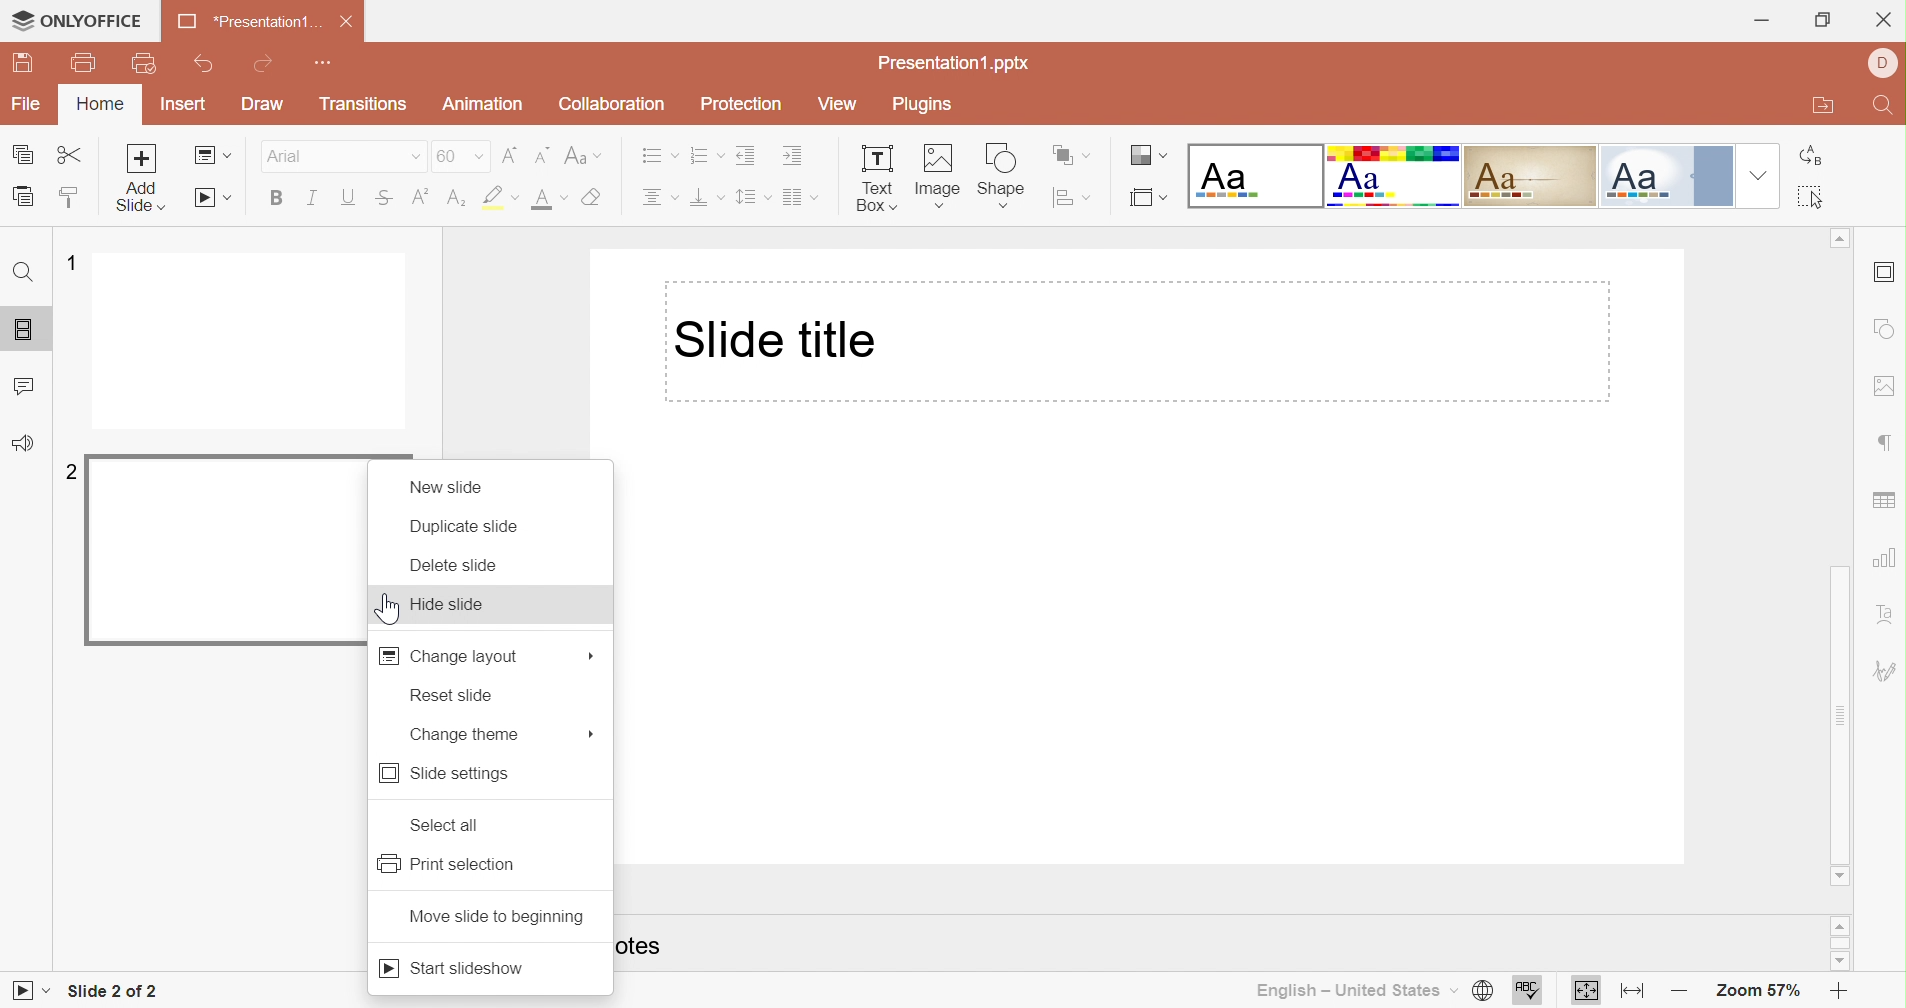 The image size is (1906, 1008). Describe the element at coordinates (208, 68) in the screenshot. I see `Undo` at that location.